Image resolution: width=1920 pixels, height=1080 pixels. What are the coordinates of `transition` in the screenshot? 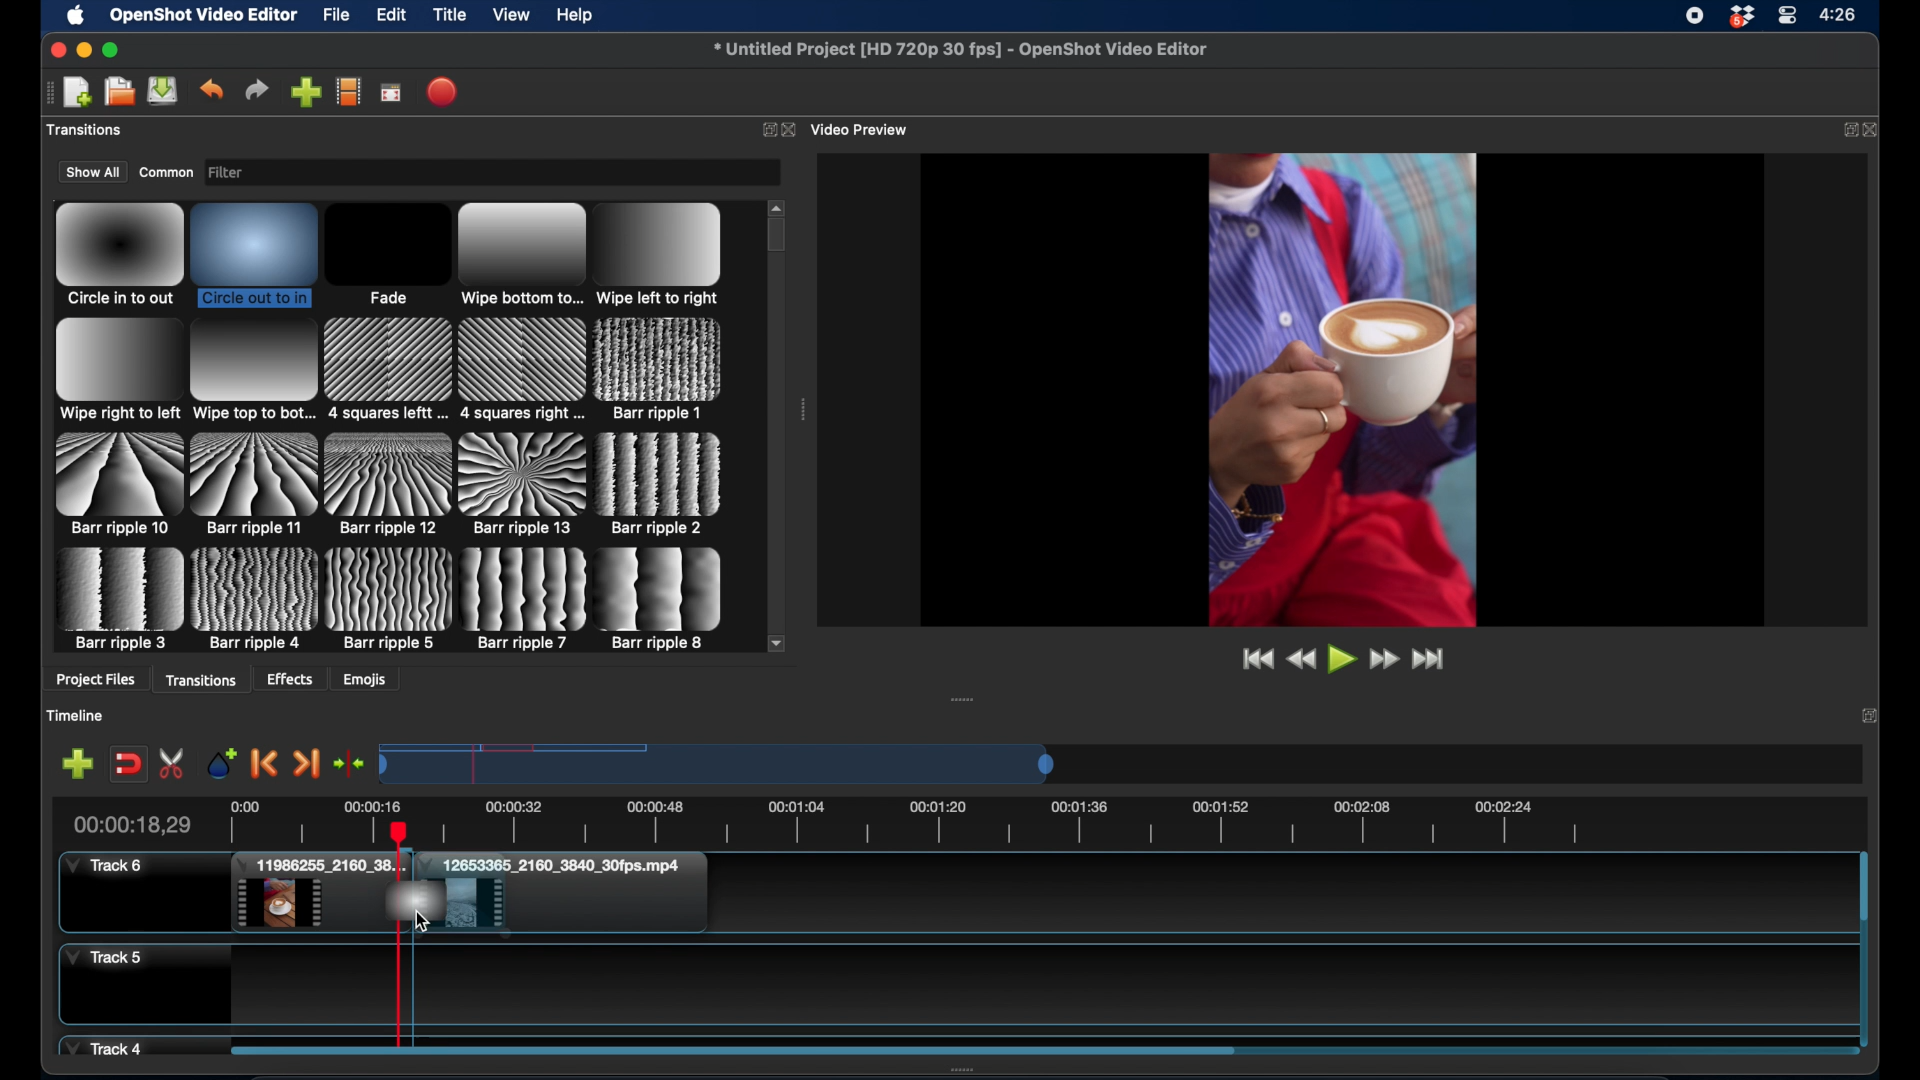 It's located at (117, 371).